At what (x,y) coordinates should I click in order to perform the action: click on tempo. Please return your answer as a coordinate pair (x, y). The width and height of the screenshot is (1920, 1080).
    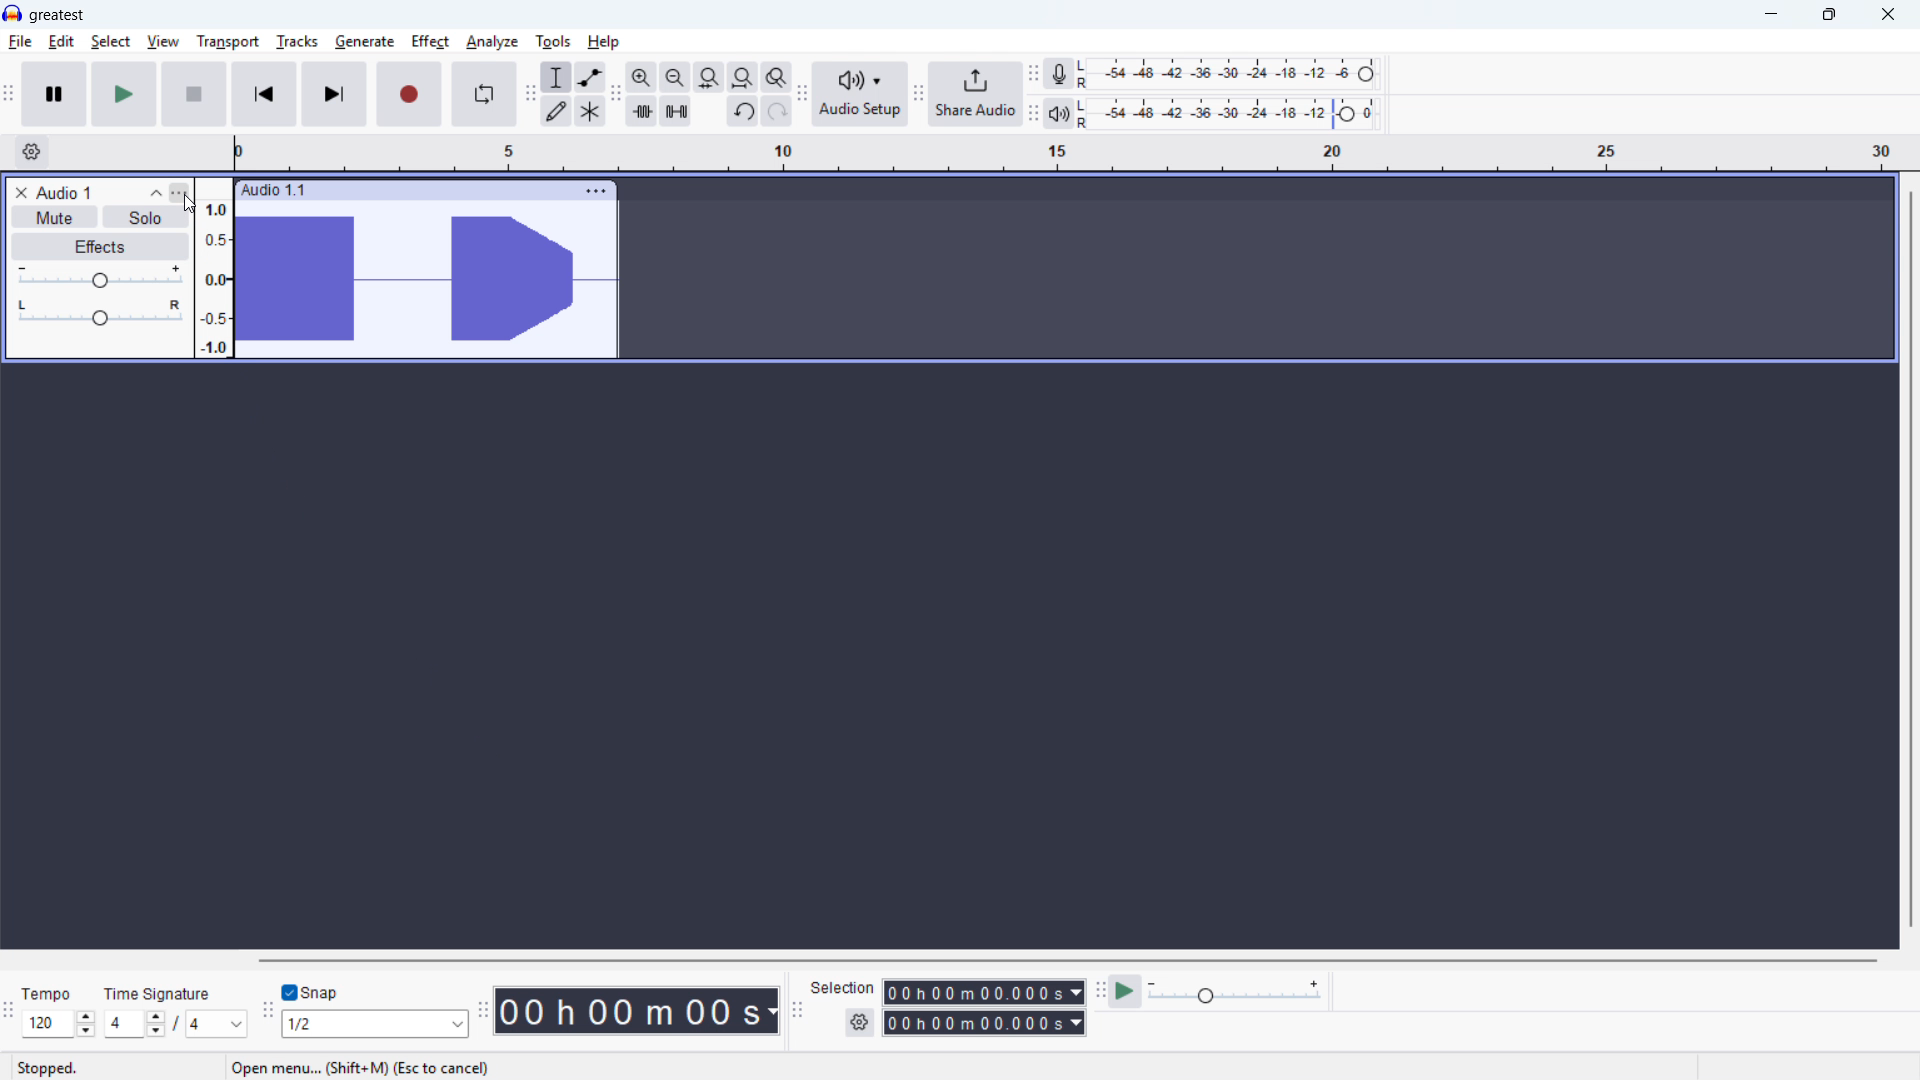
    Looking at the image, I should click on (50, 994).